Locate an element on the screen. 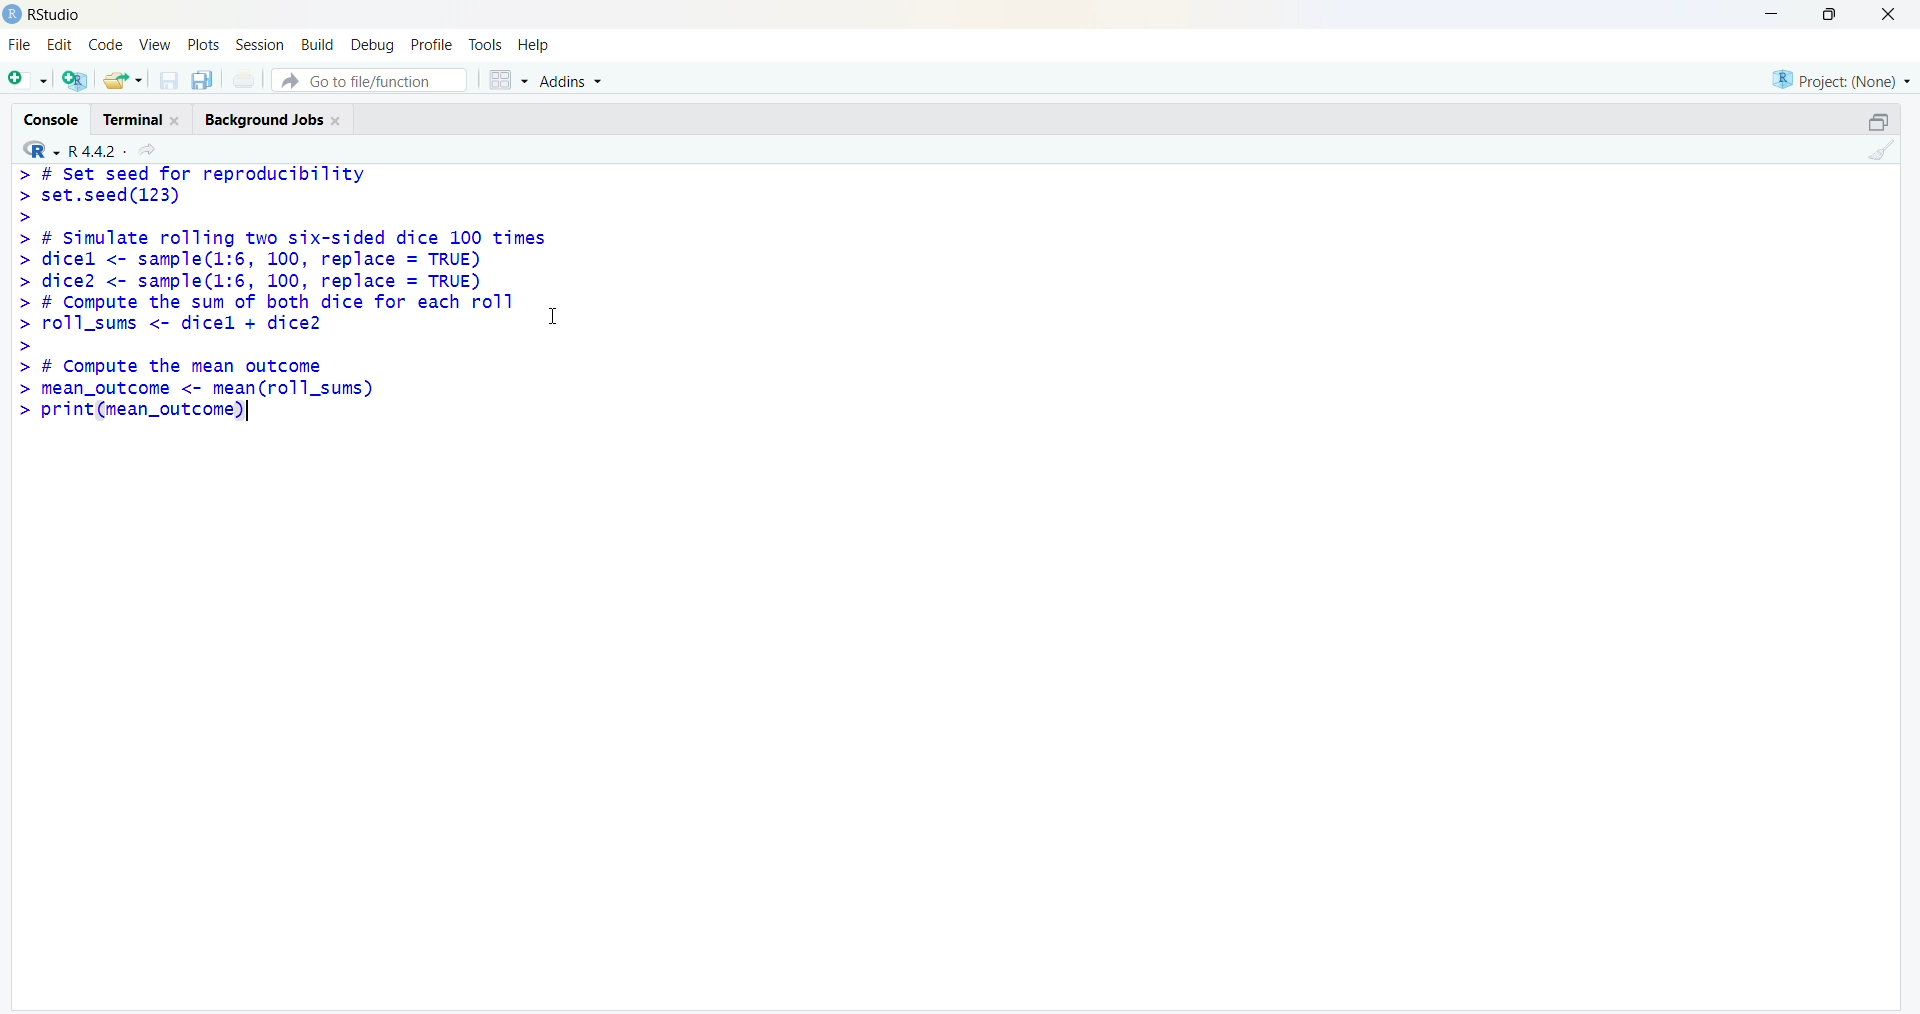 The width and height of the screenshot is (1920, 1014). add file as is located at coordinates (29, 80).